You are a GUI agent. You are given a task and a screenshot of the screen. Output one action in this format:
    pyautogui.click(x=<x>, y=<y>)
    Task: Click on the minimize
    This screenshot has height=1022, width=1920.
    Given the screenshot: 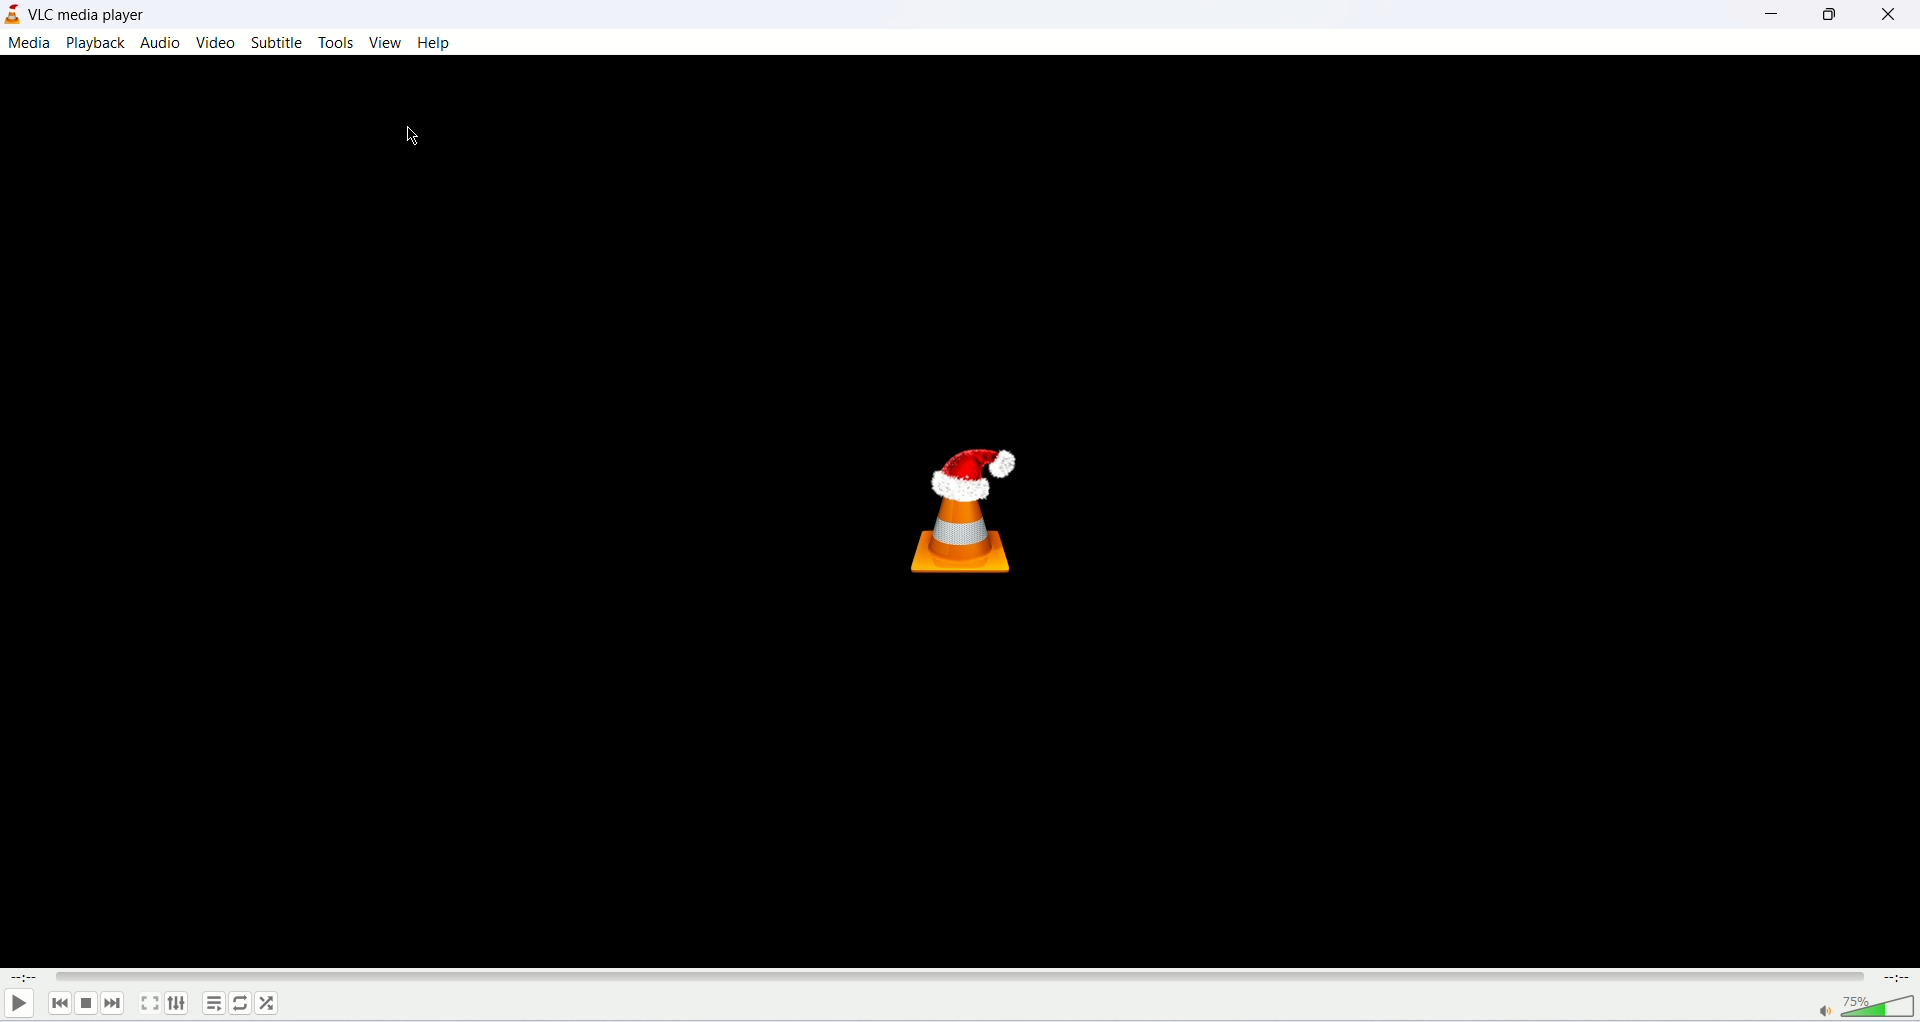 What is the action you would take?
    pyautogui.click(x=1771, y=16)
    